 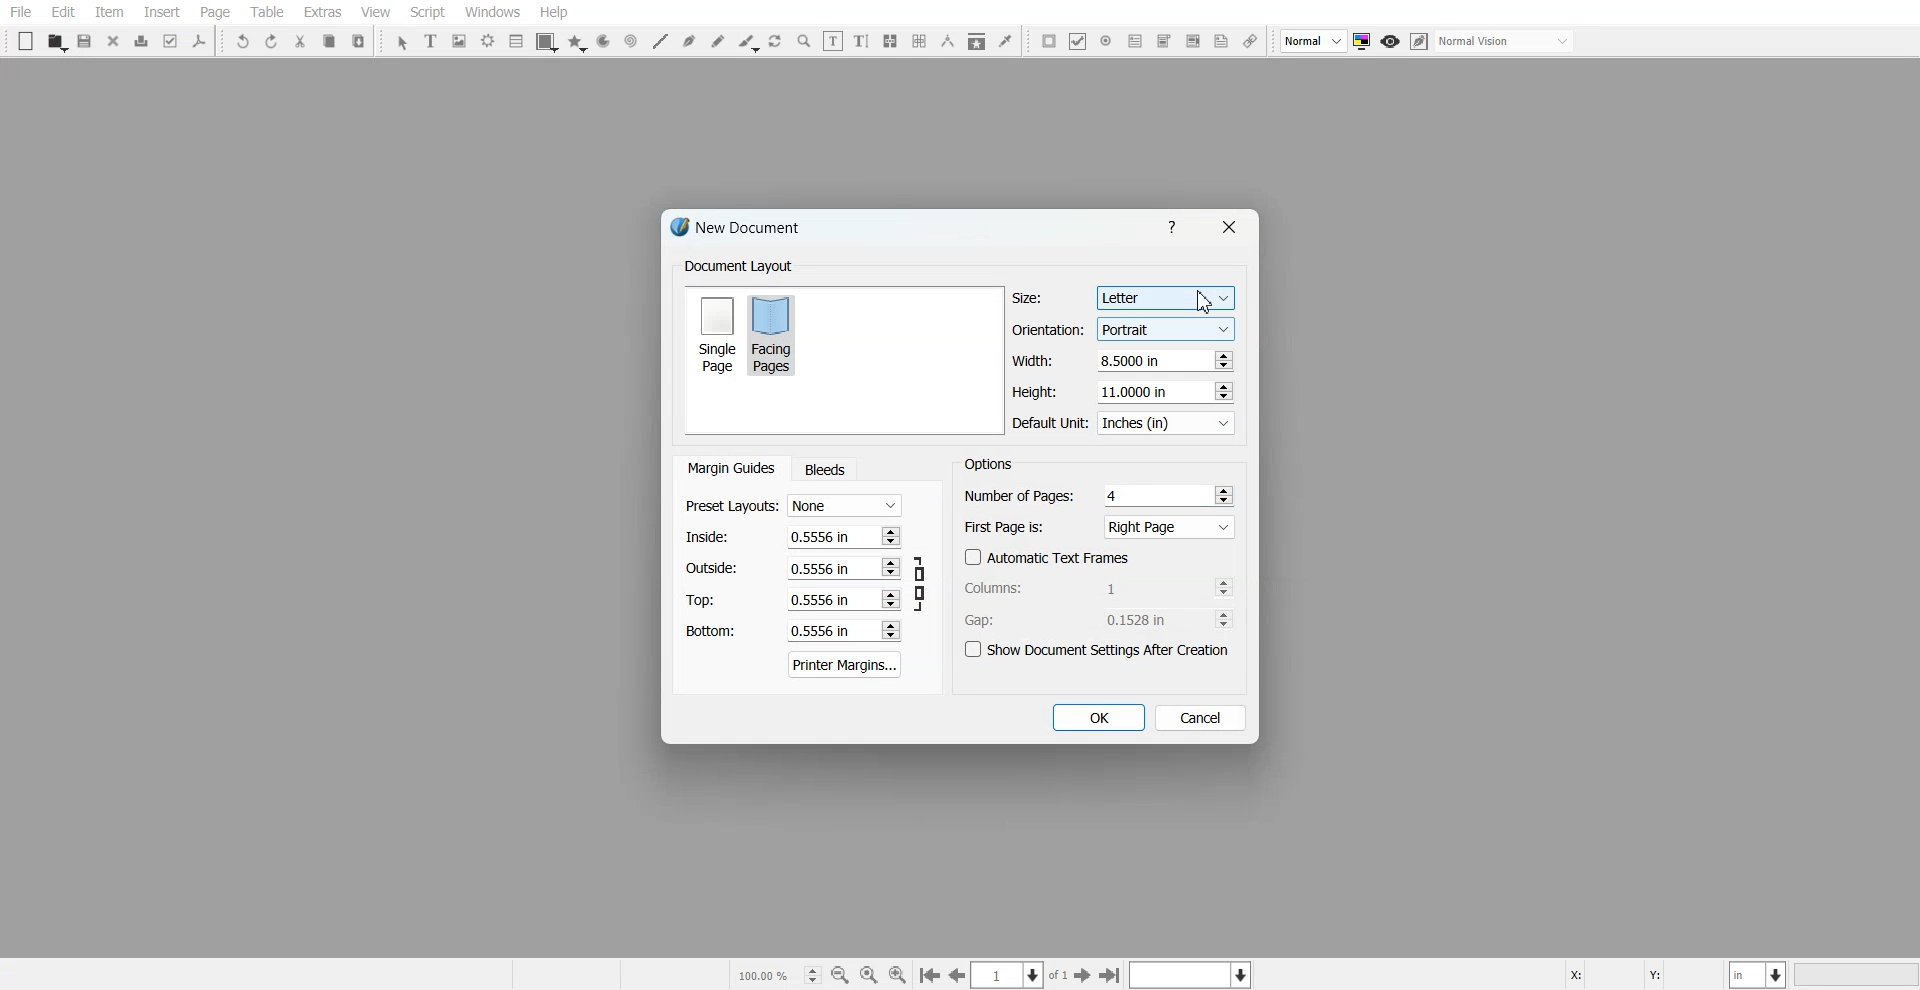 What do you see at coordinates (1759, 974) in the screenshot?
I see `Measurement in Inches` at bounding box center [1759, 974].